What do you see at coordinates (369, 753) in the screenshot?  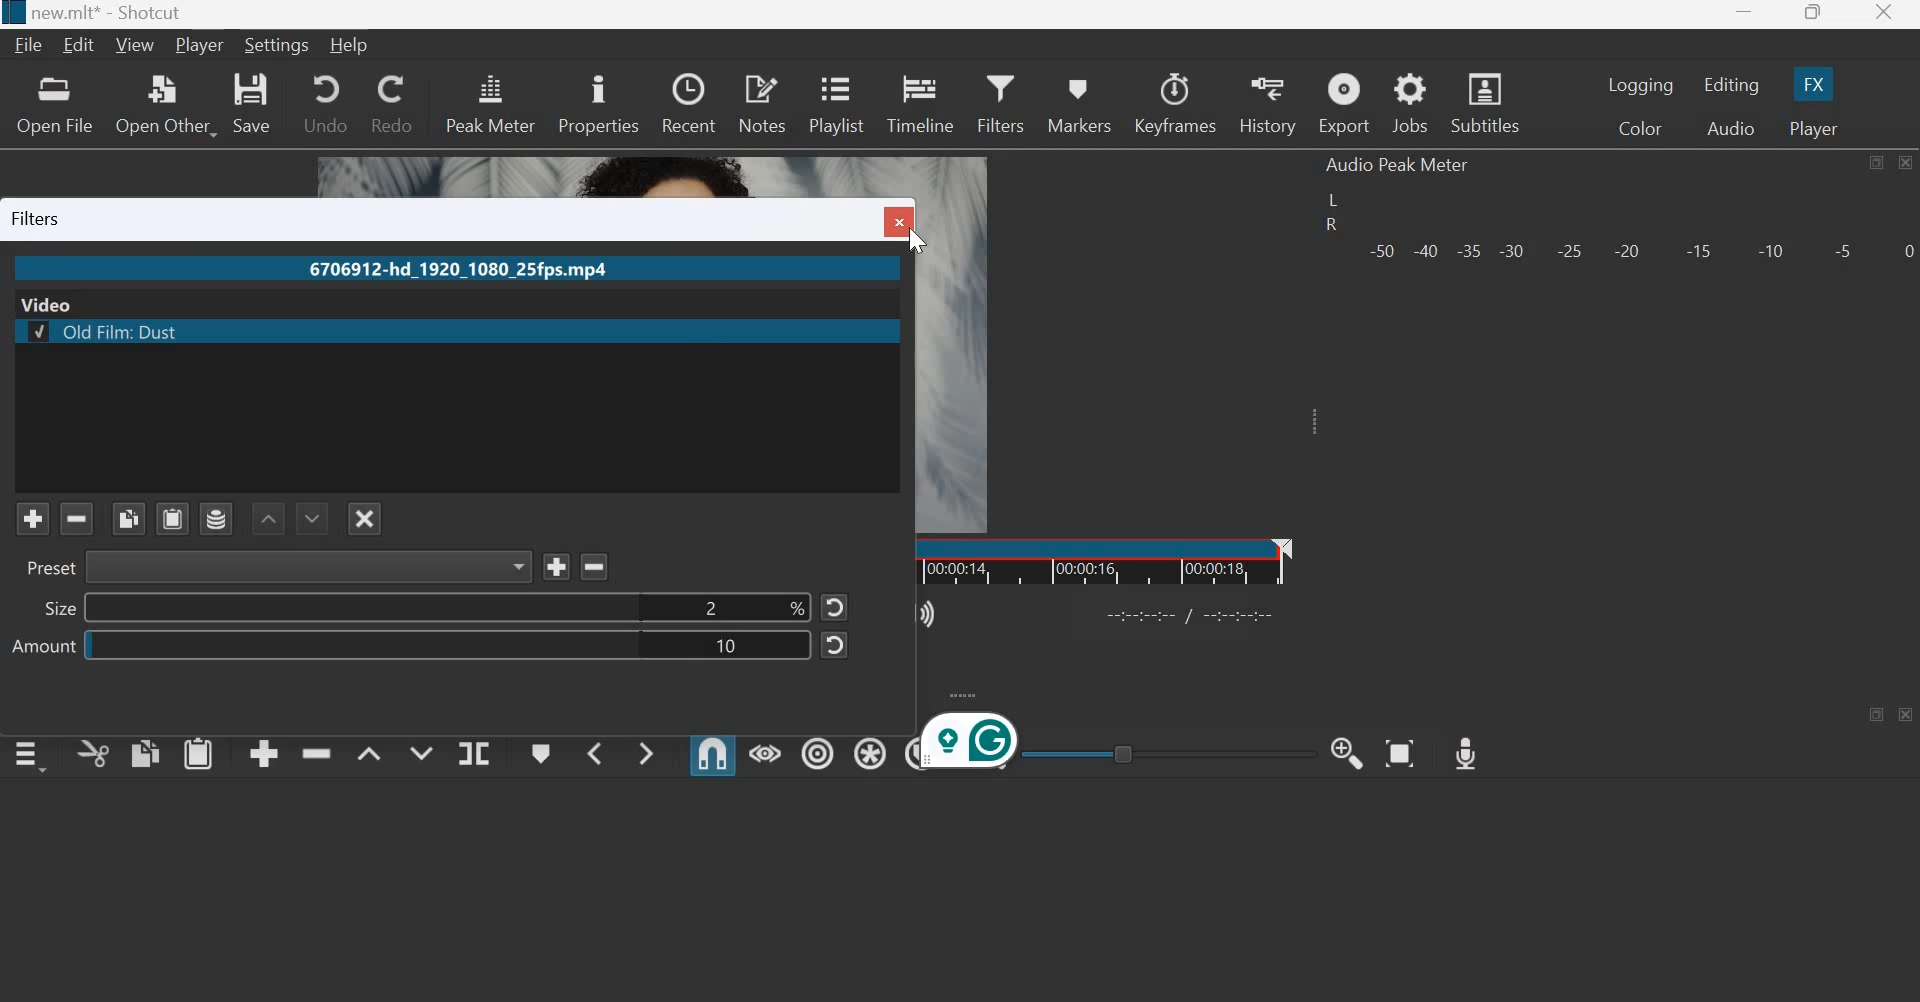 I see `Lift` at bounding box center [369, 753].